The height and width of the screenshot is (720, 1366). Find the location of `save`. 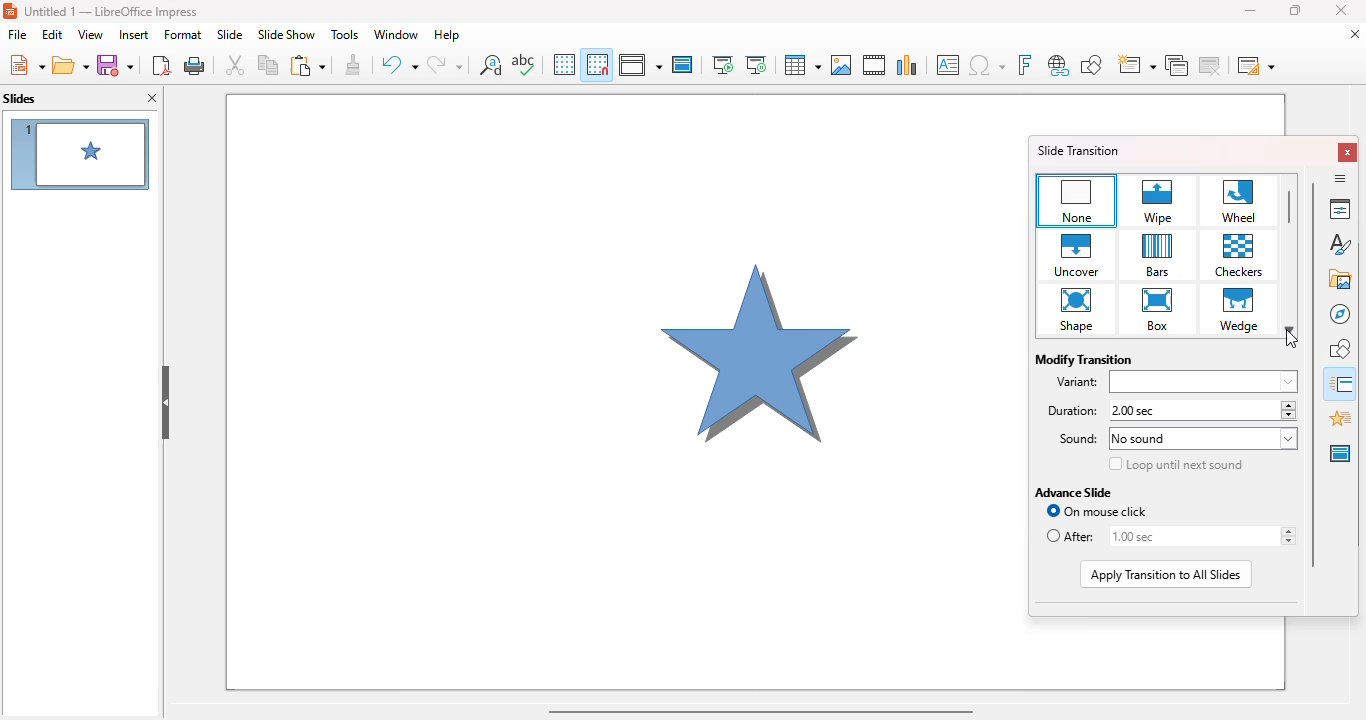

save is located at coordinates (115, 65).